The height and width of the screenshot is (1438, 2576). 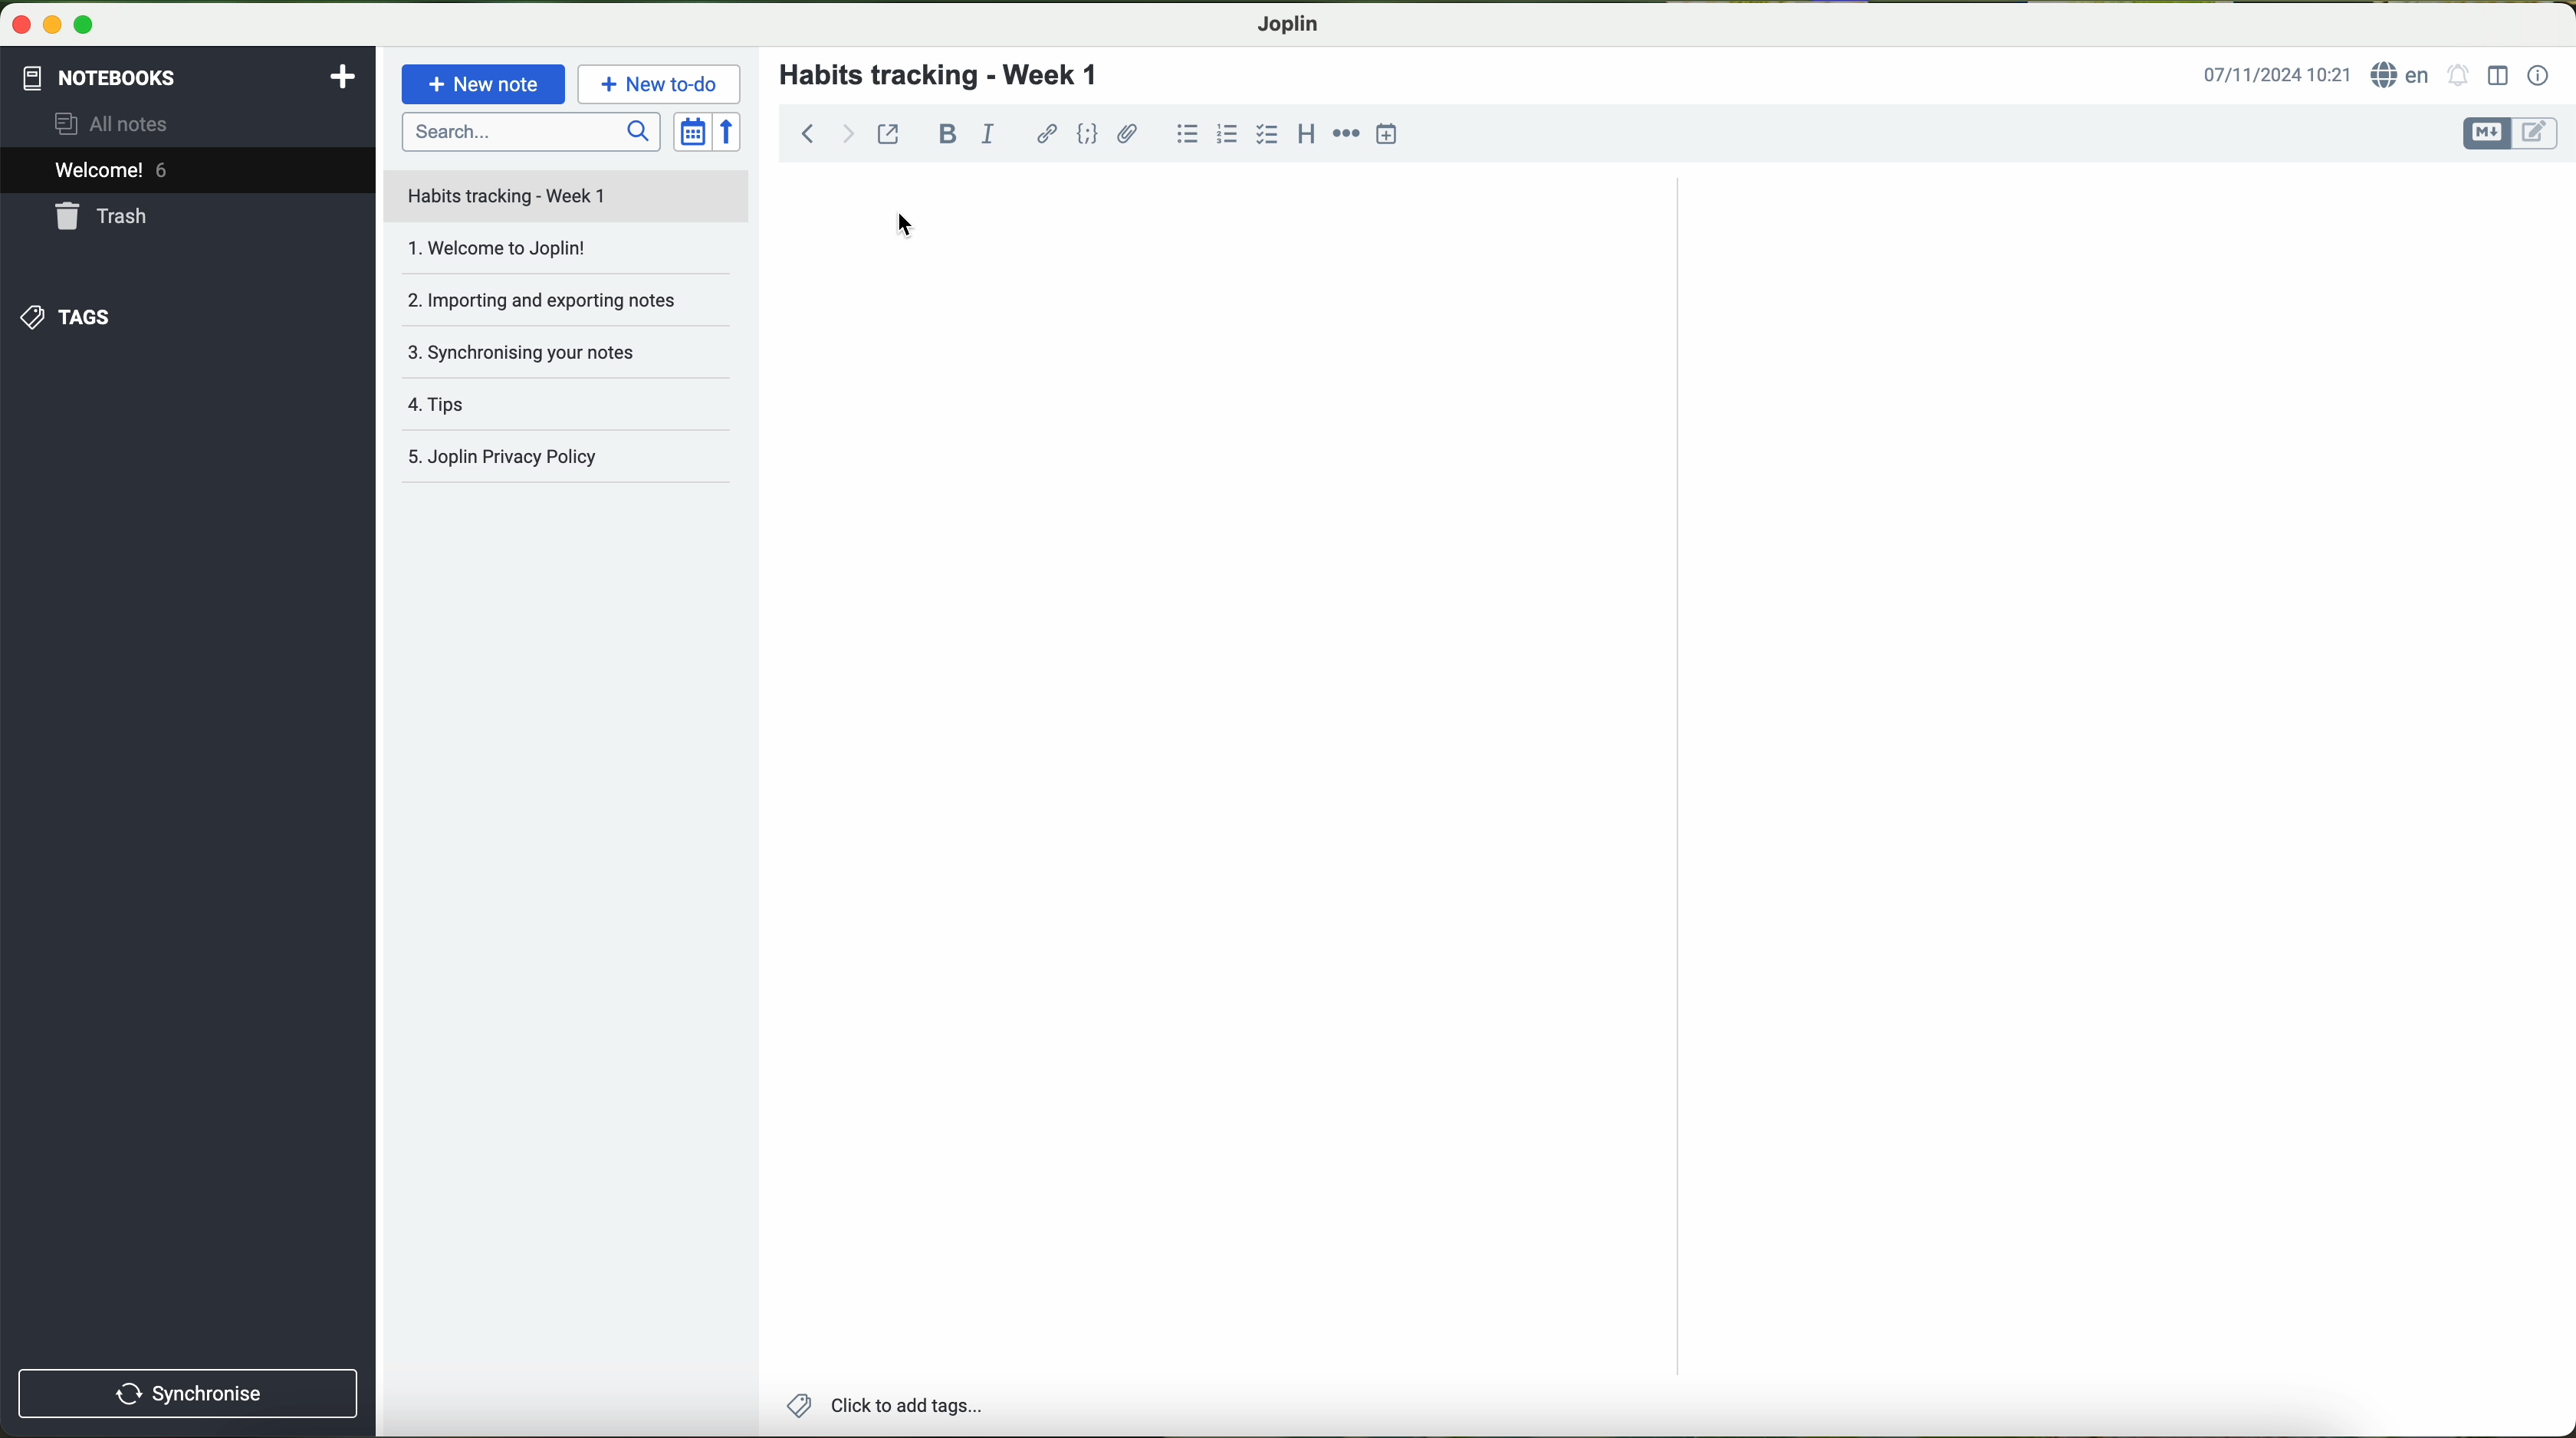 I want to click on all notes, so click(x=117, y=122).